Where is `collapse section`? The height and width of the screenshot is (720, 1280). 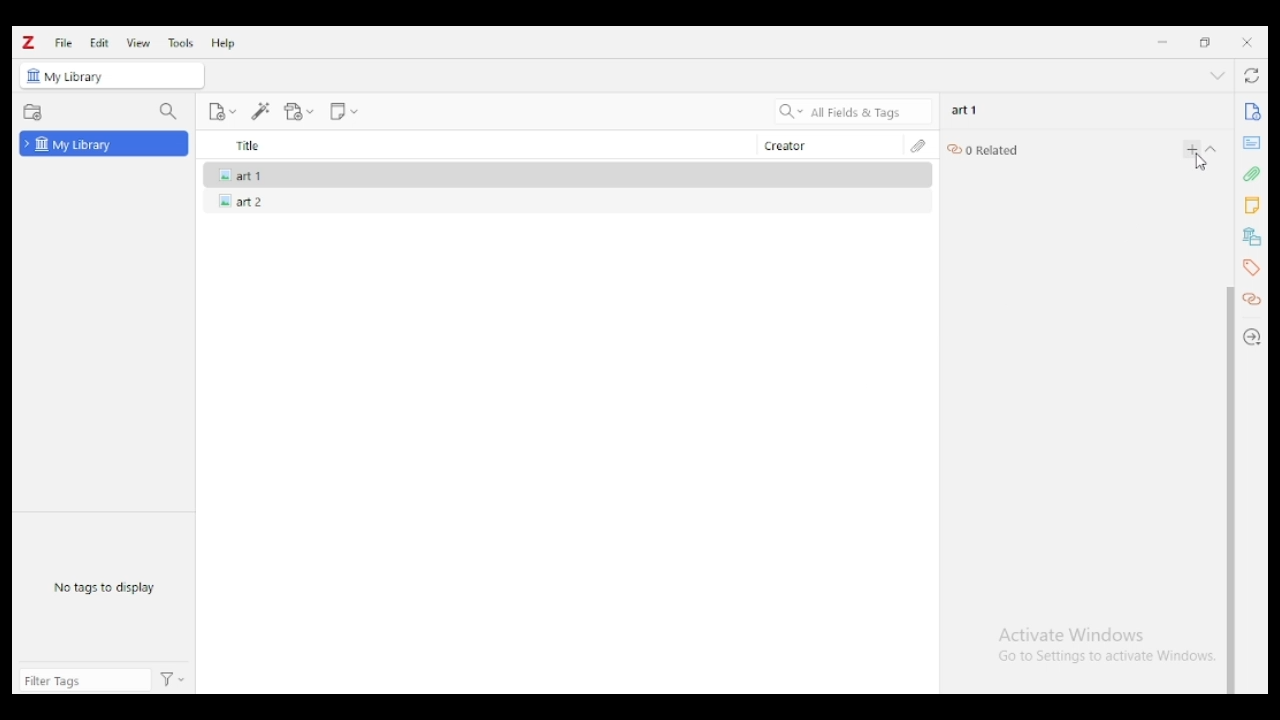
collapse section is located at coordinates (1212, 149).